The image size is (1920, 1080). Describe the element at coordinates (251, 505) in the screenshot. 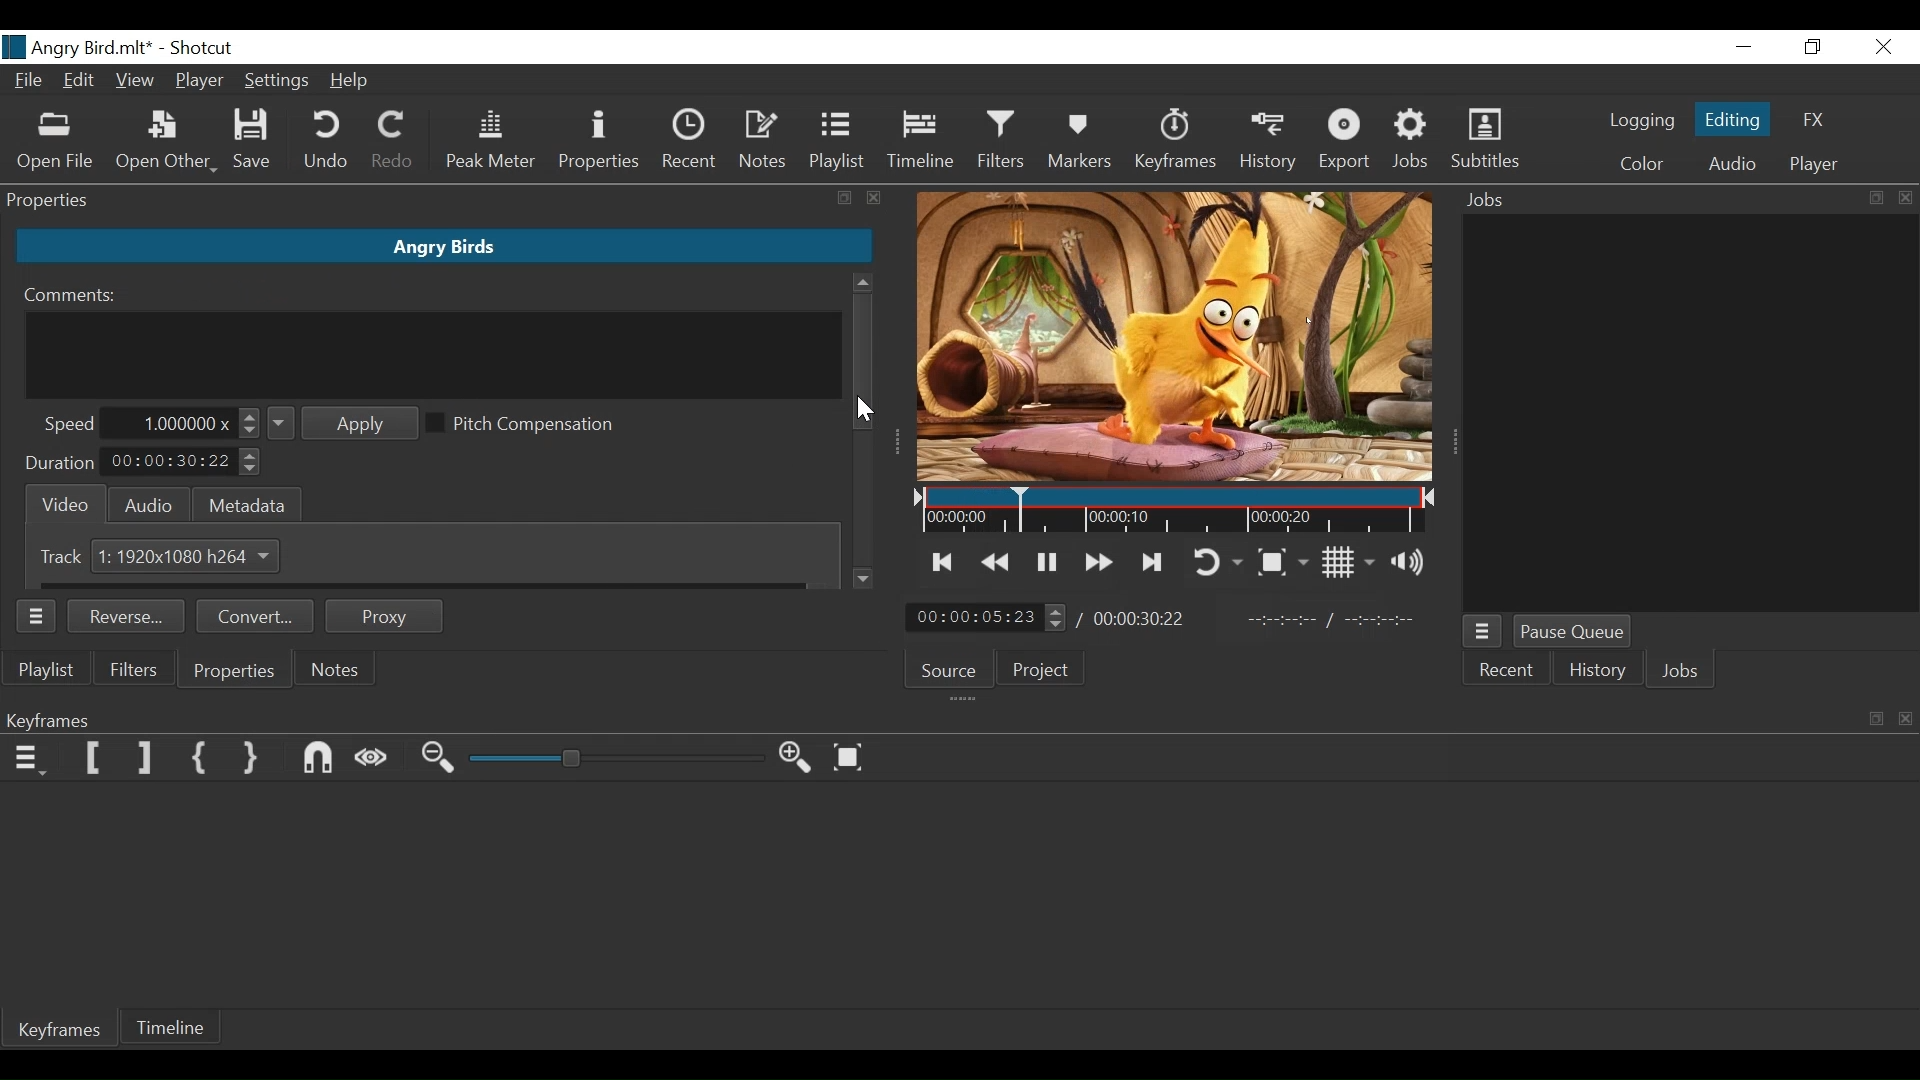

I see `Metadat` at that location.